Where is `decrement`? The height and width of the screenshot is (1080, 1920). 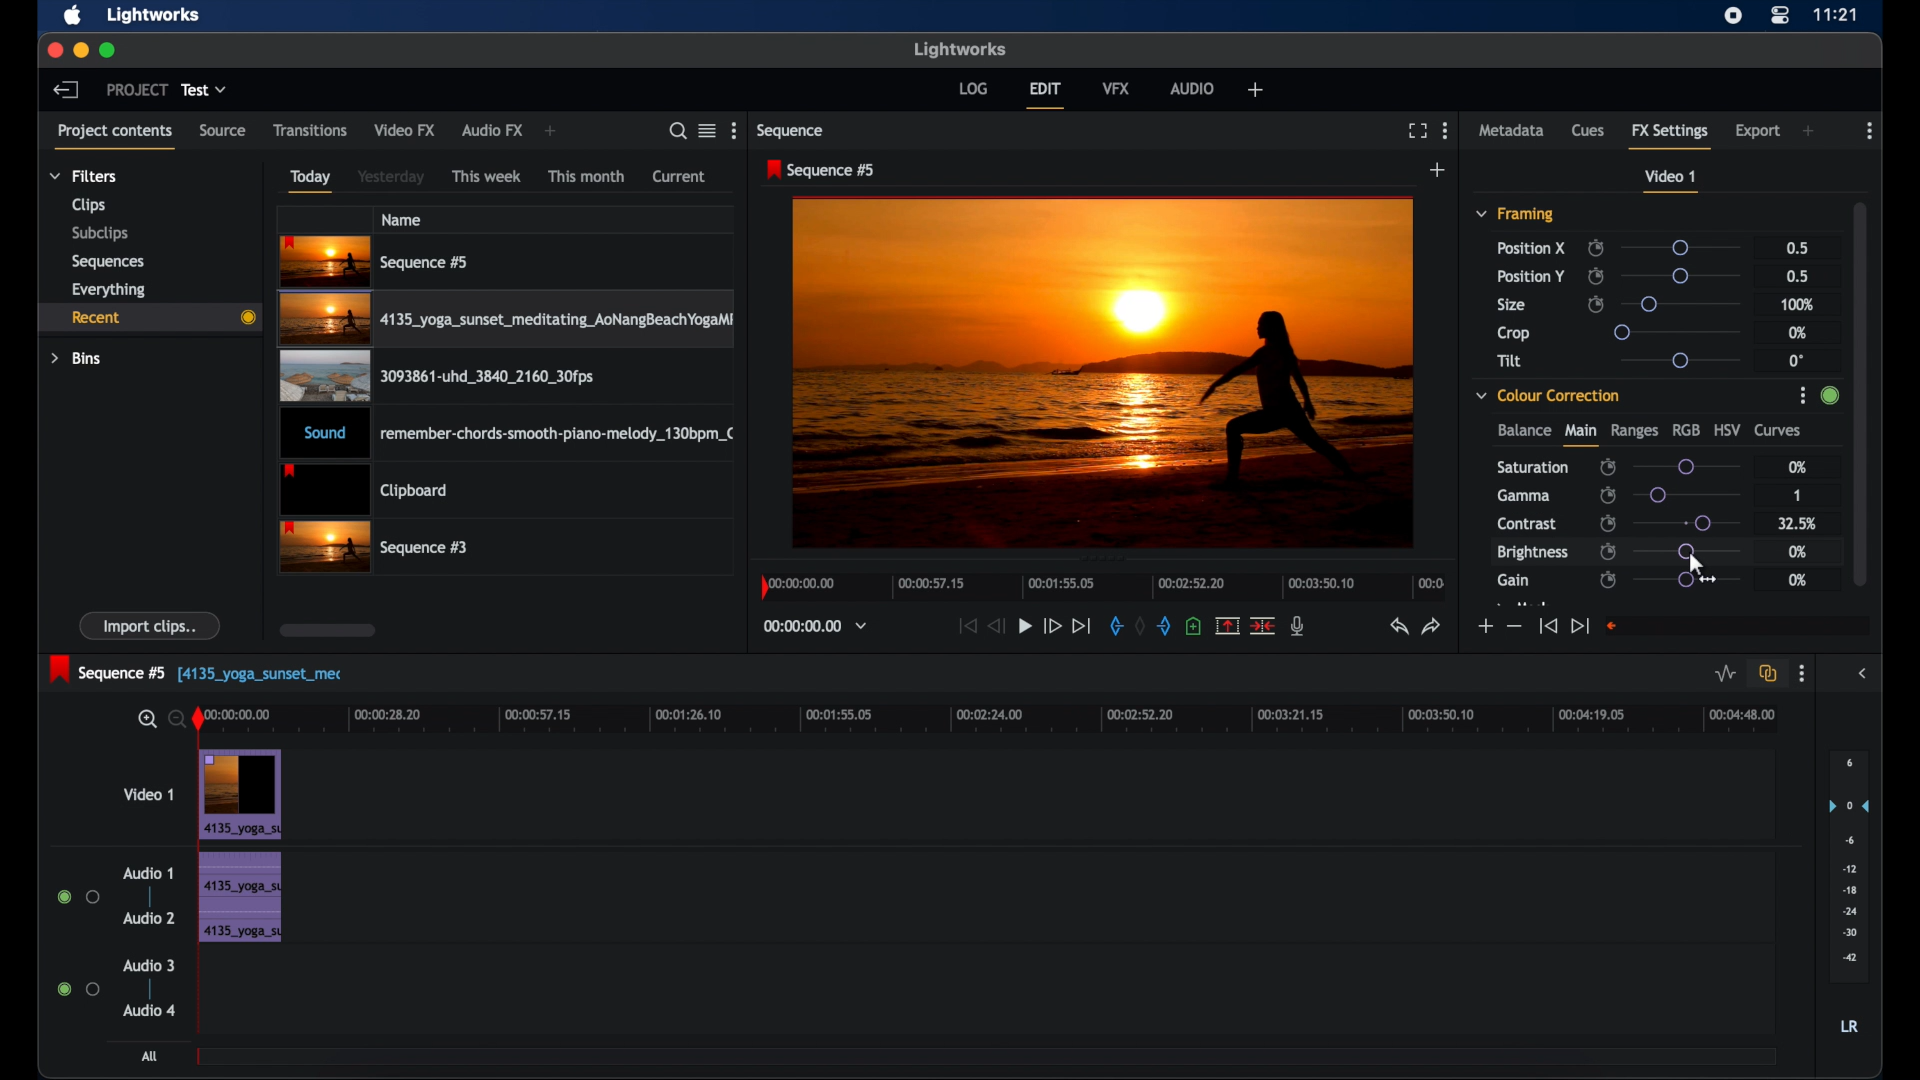 decrement is located at coordinates (1514, 627).